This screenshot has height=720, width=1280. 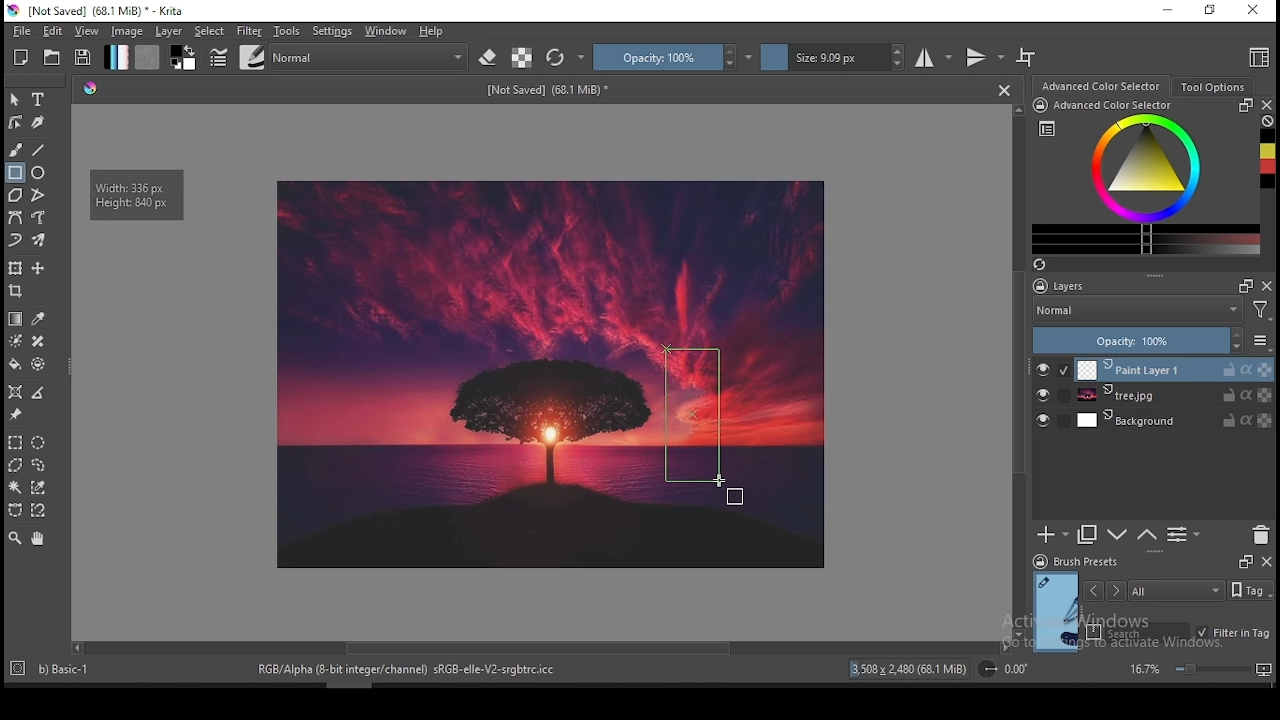 What do you see at coordinates (343, 684) in the screenshot?
I see `scroll bar` at bounding box center [343, 684].